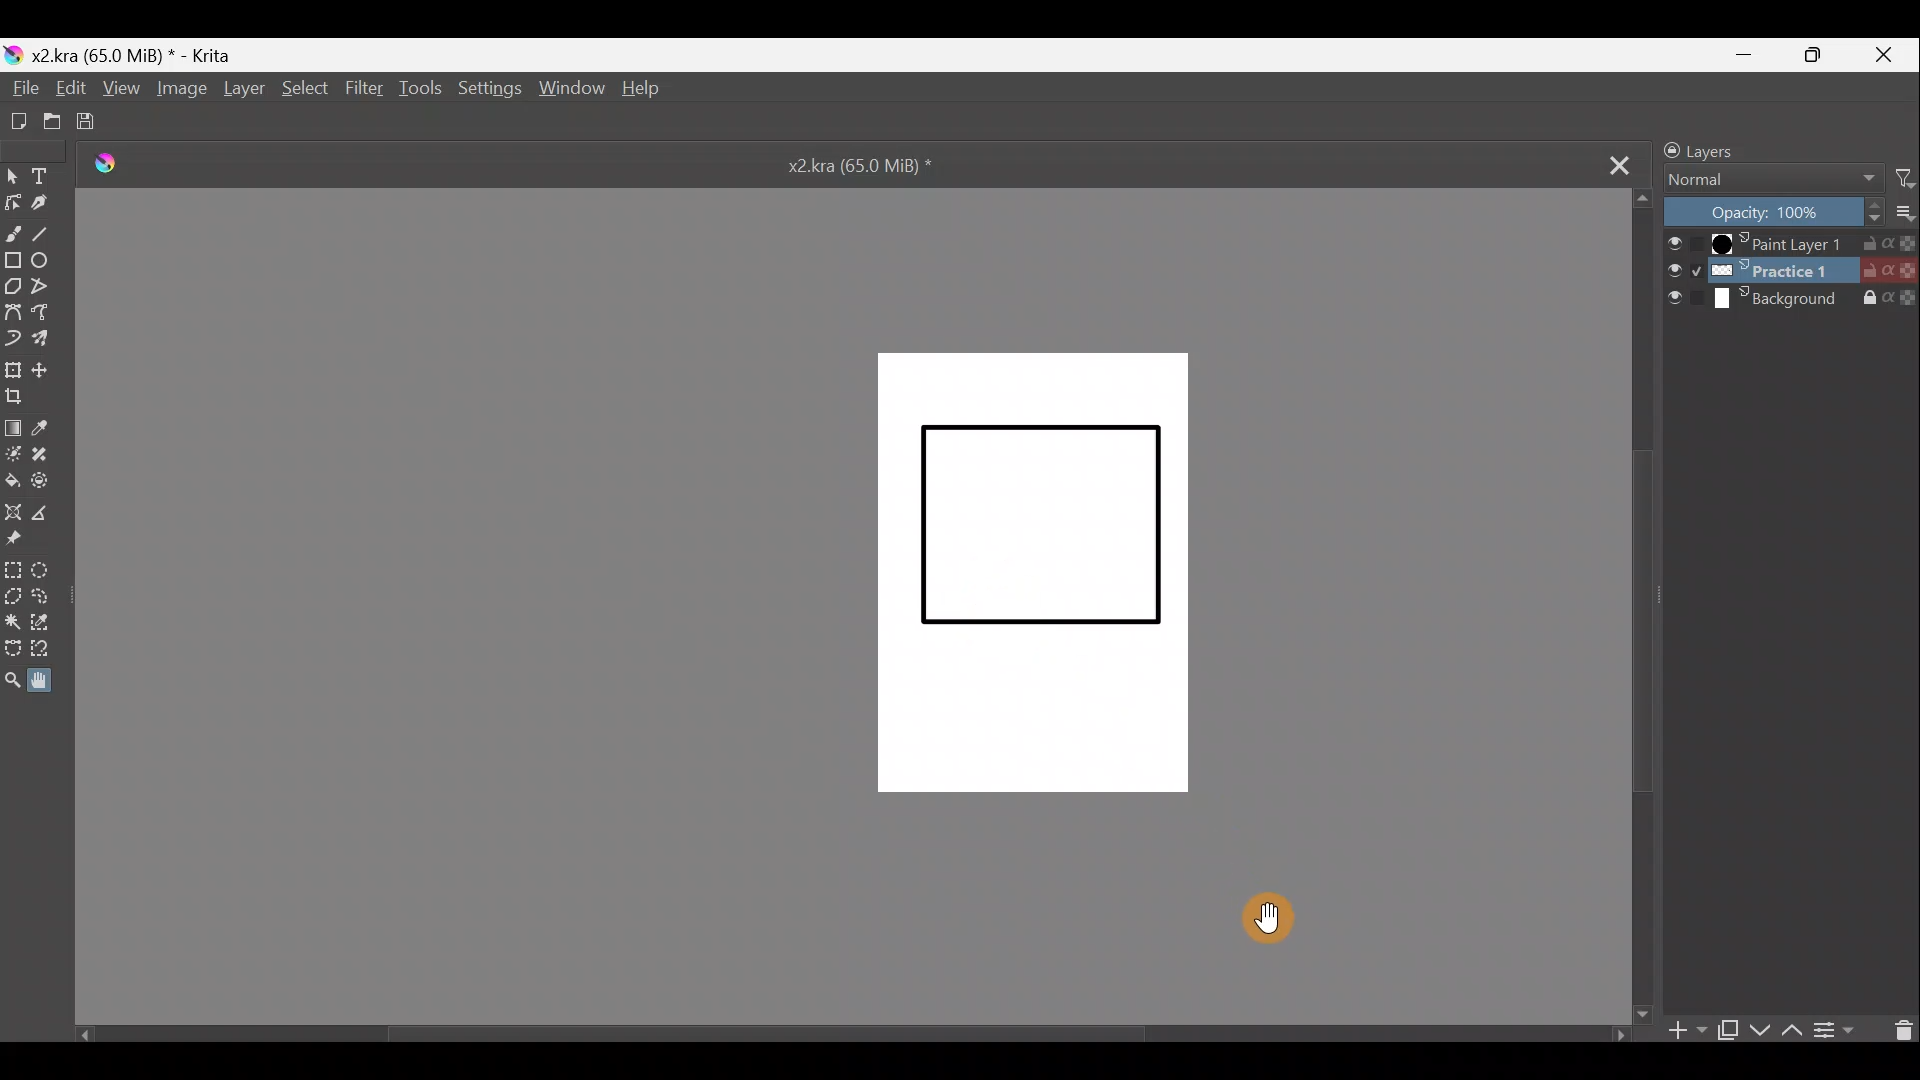 The image size is (1920, 1080). I want to click on Lock/unlock docker, so click(1666, 149).